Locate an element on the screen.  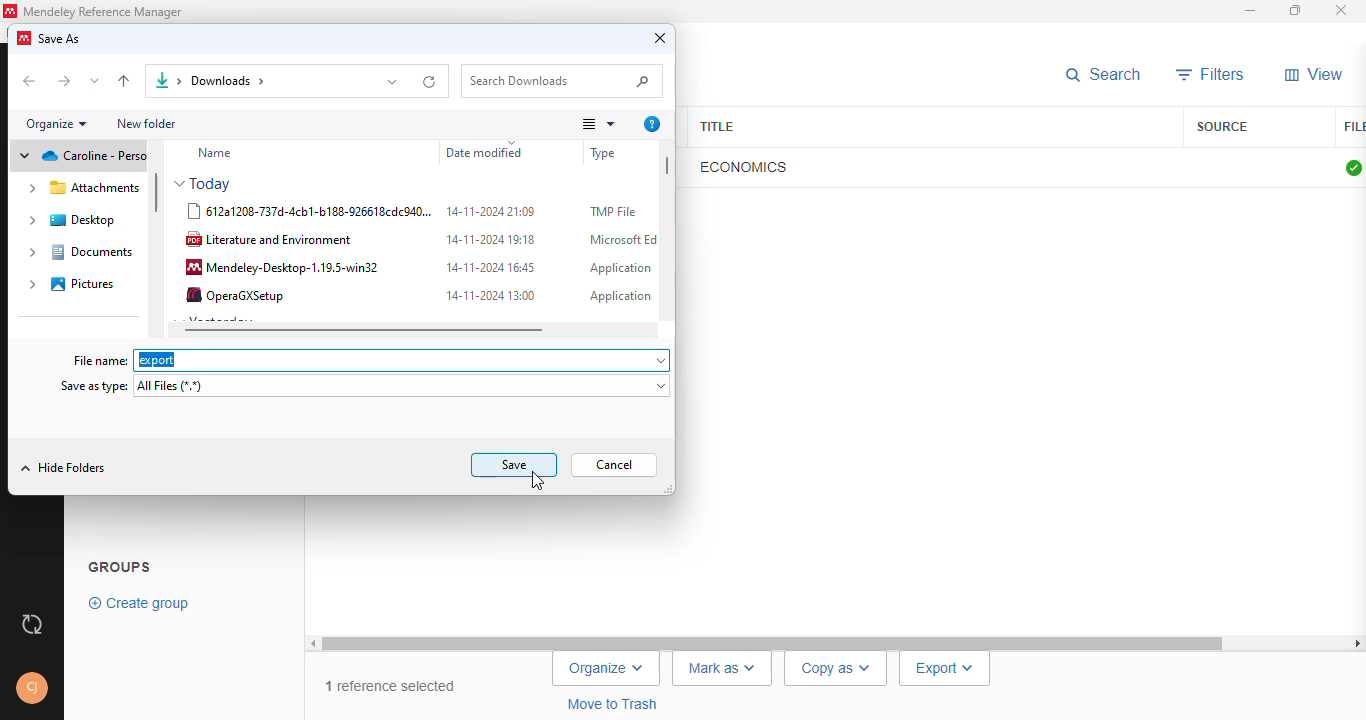
all files downloaded is located at coordinates (1353, 168).